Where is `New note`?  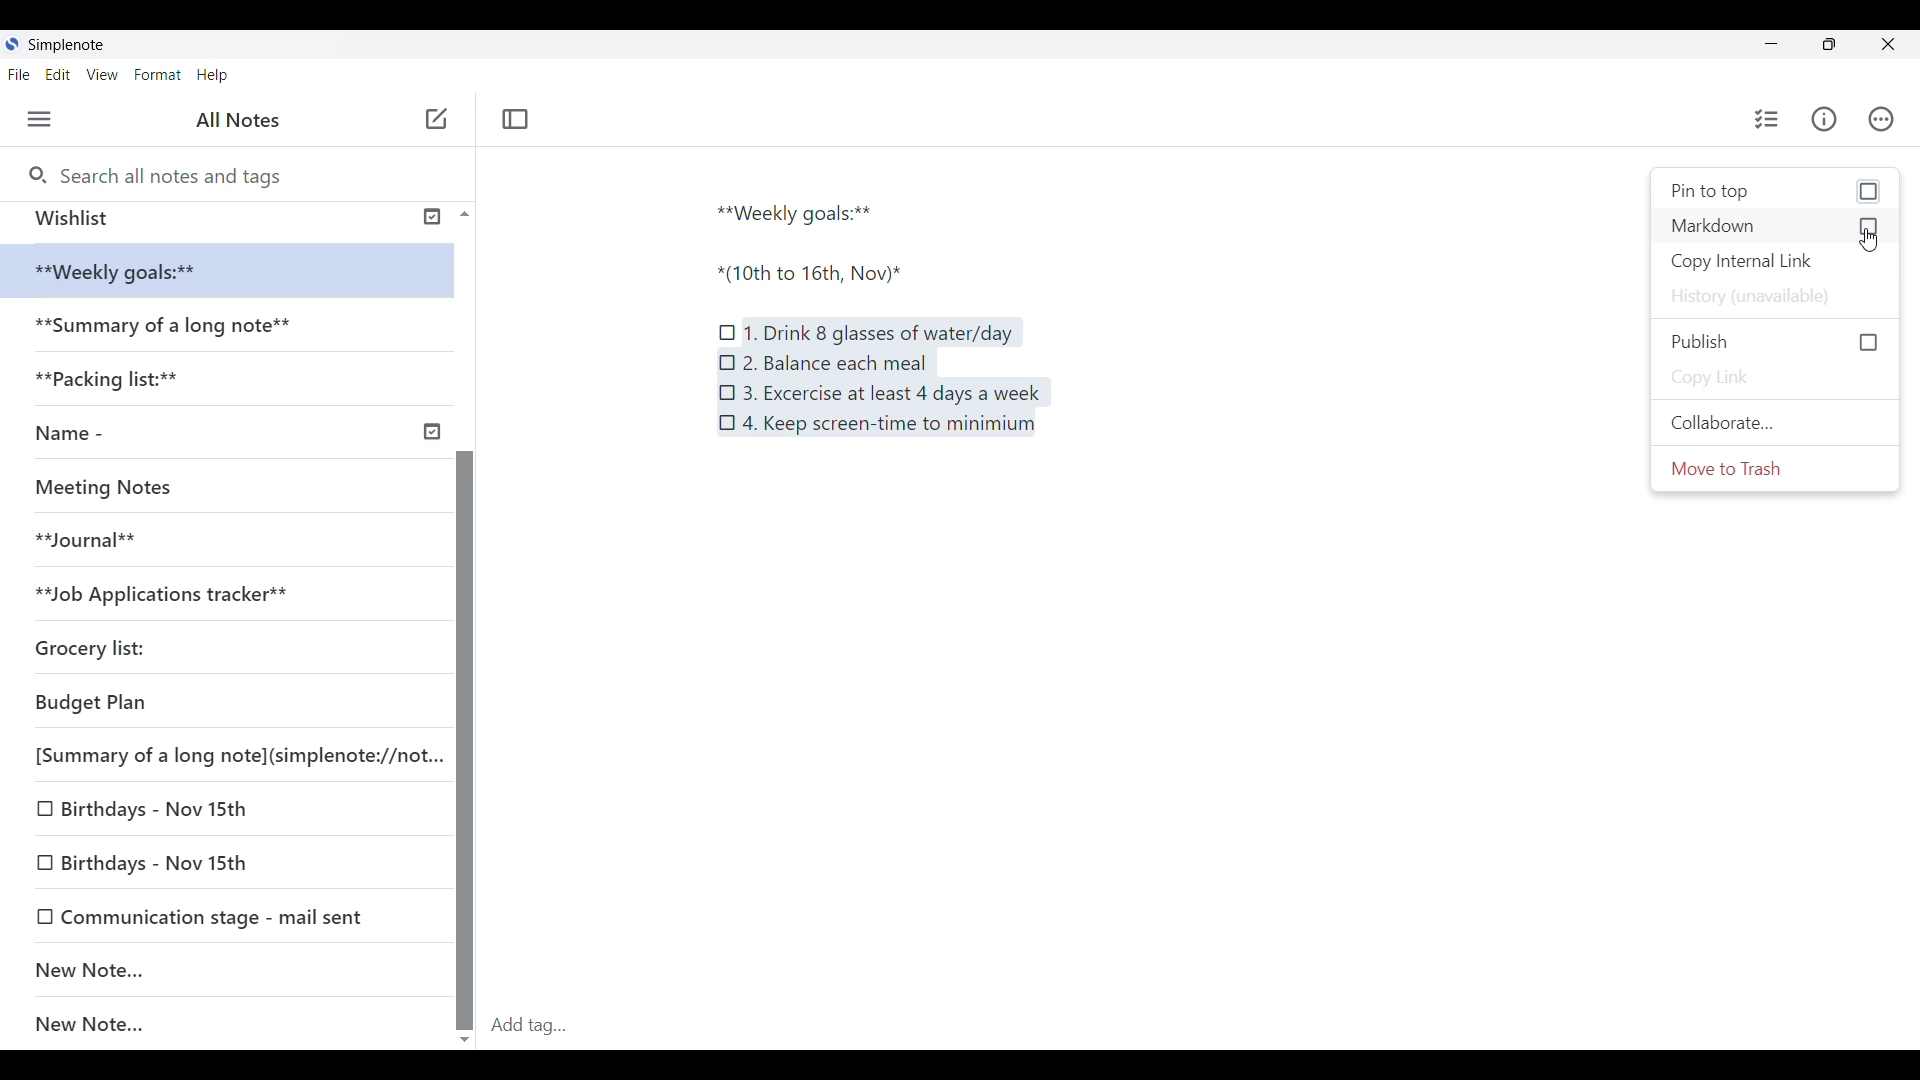
New note is located at coordinates (216, 969).